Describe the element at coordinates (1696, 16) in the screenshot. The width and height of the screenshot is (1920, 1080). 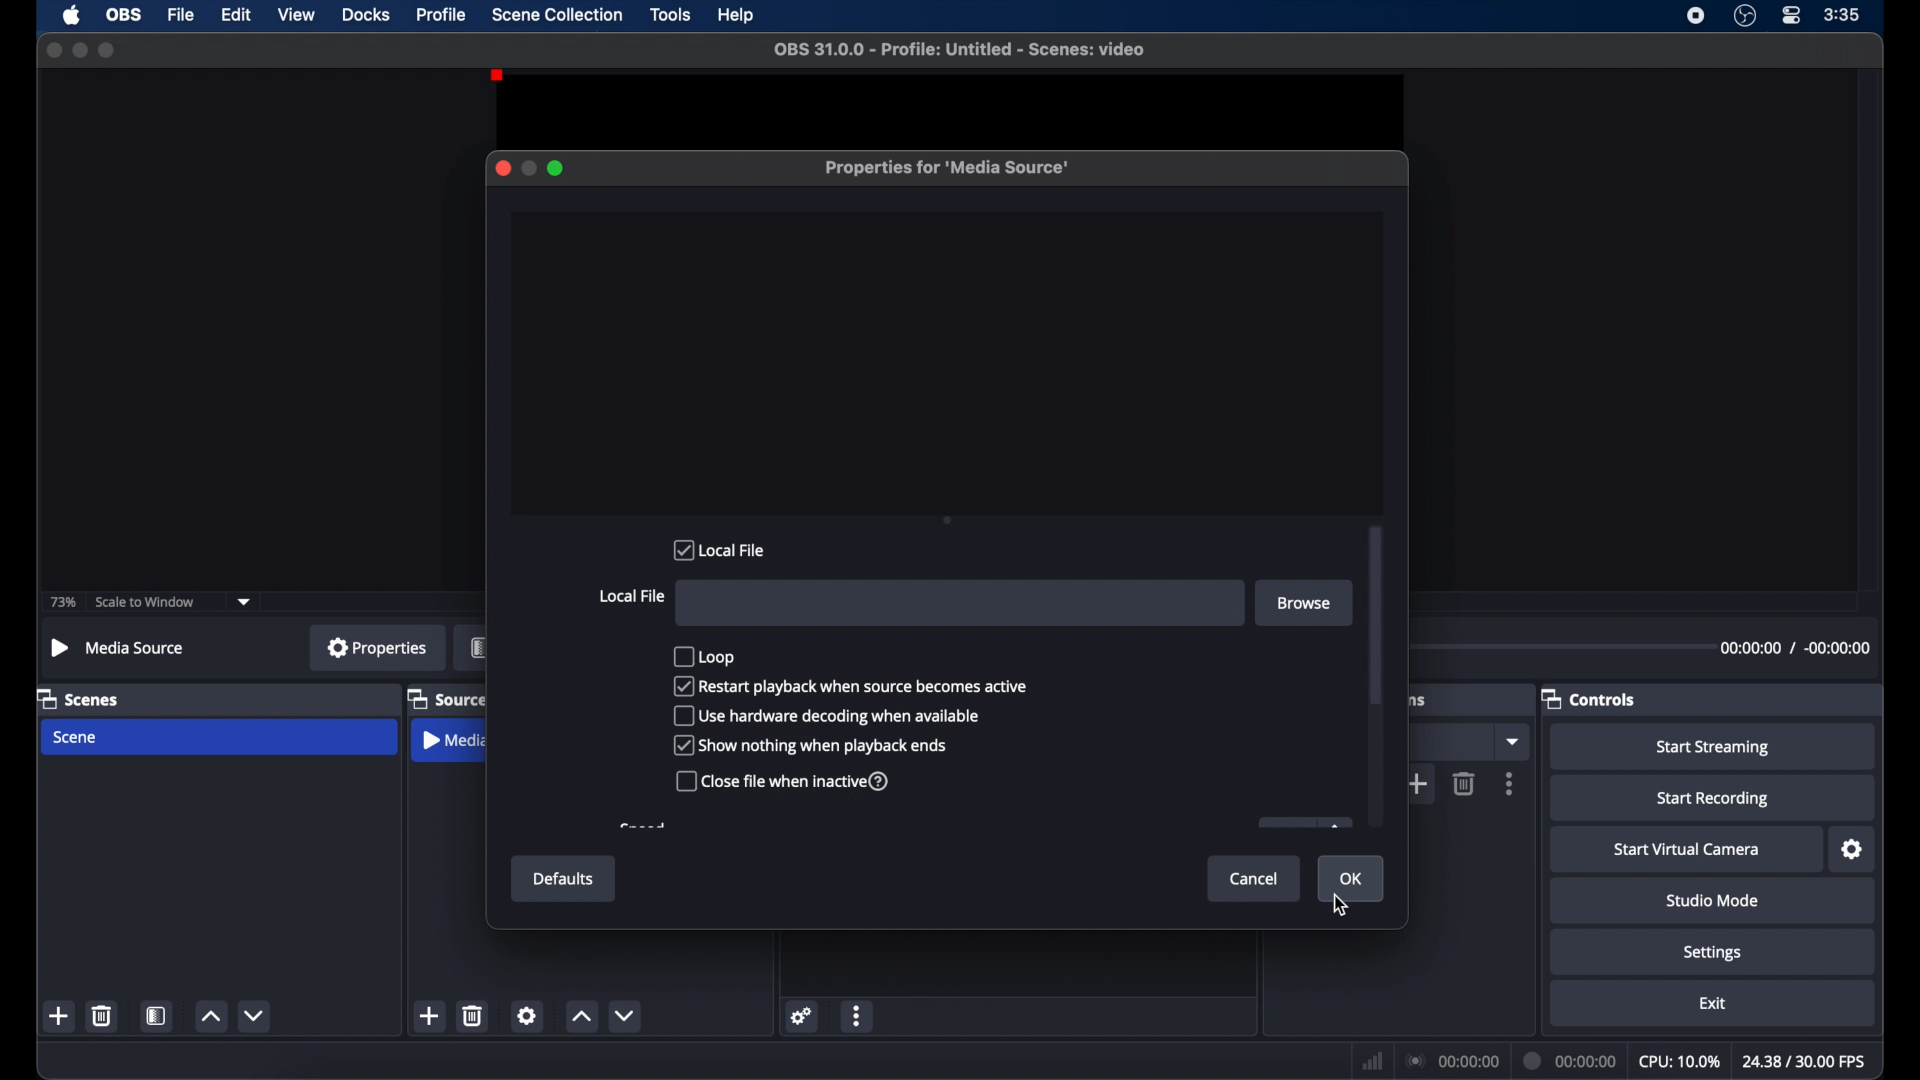
I see `screen recording` at that location.